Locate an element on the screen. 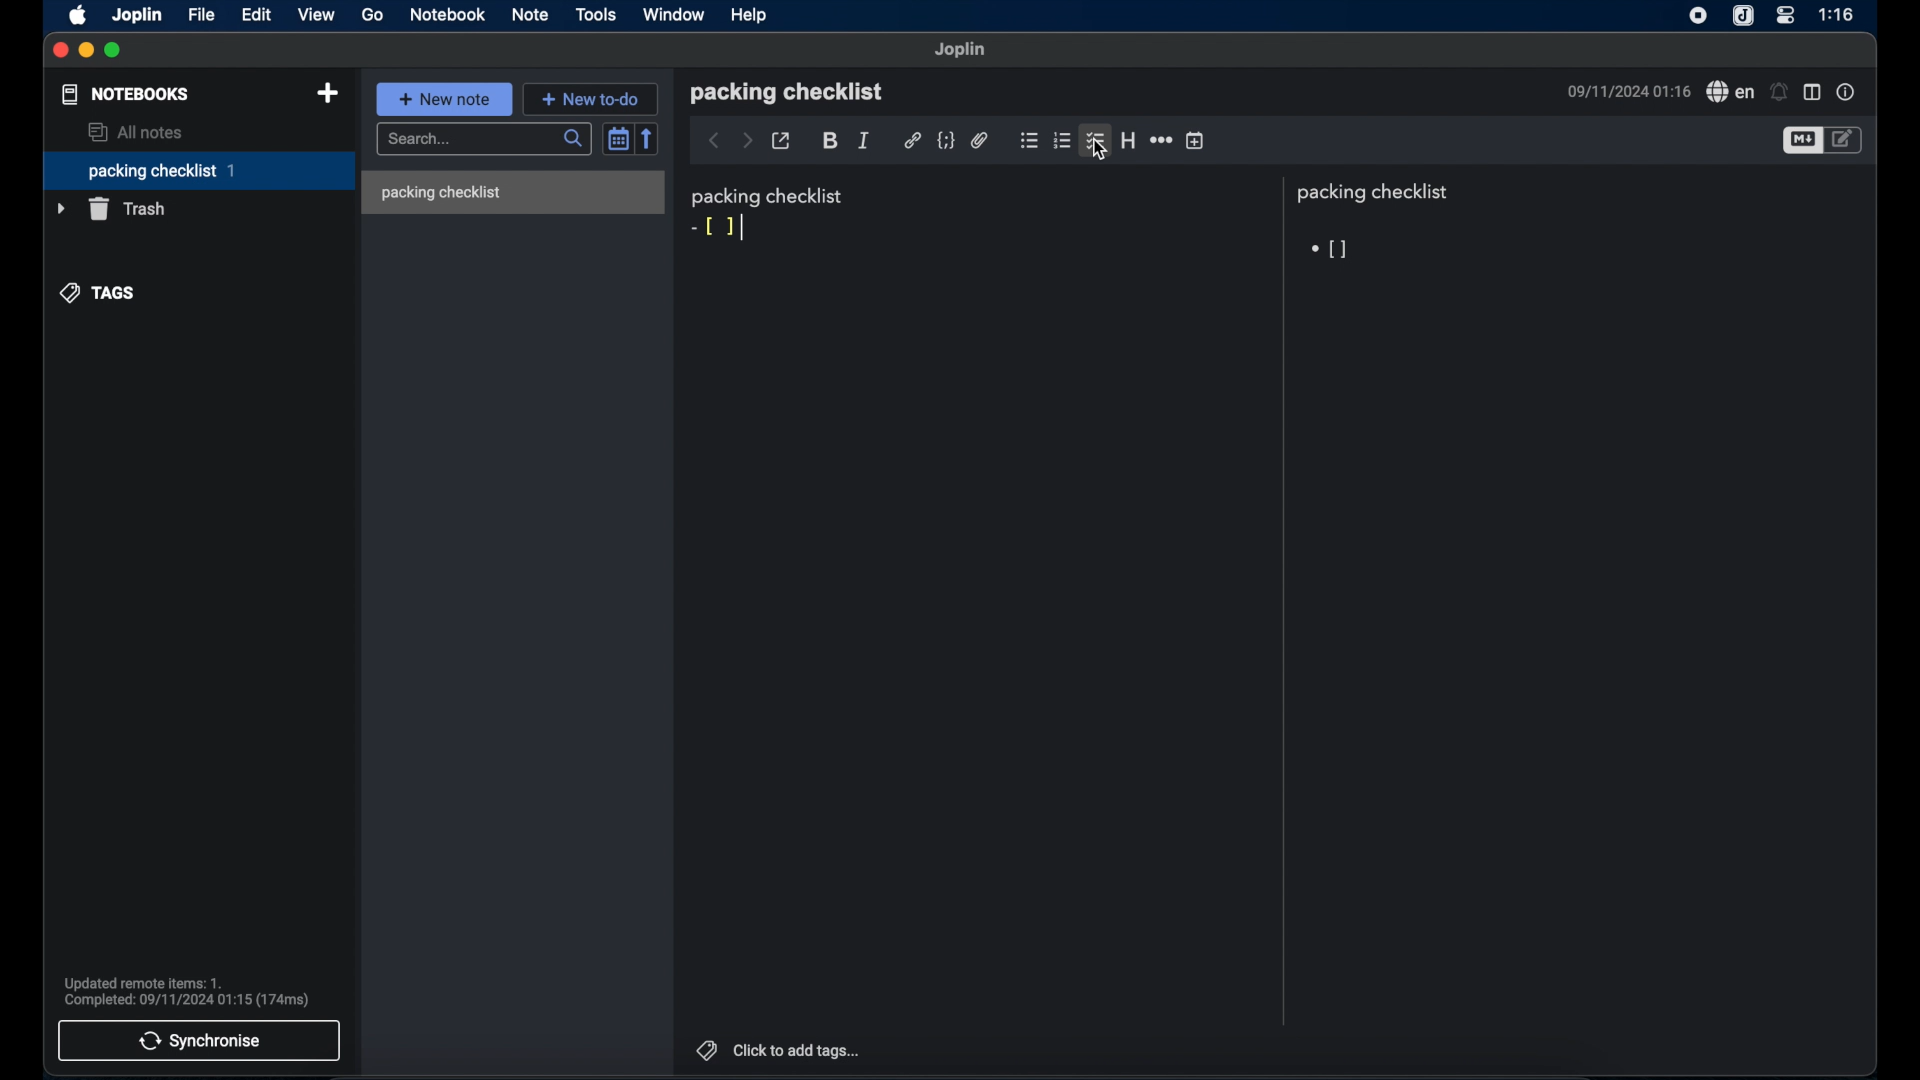 Image resolution: width=1920 pixels, height=1080 pixels. cursor is located at coordinates (1101, 148).